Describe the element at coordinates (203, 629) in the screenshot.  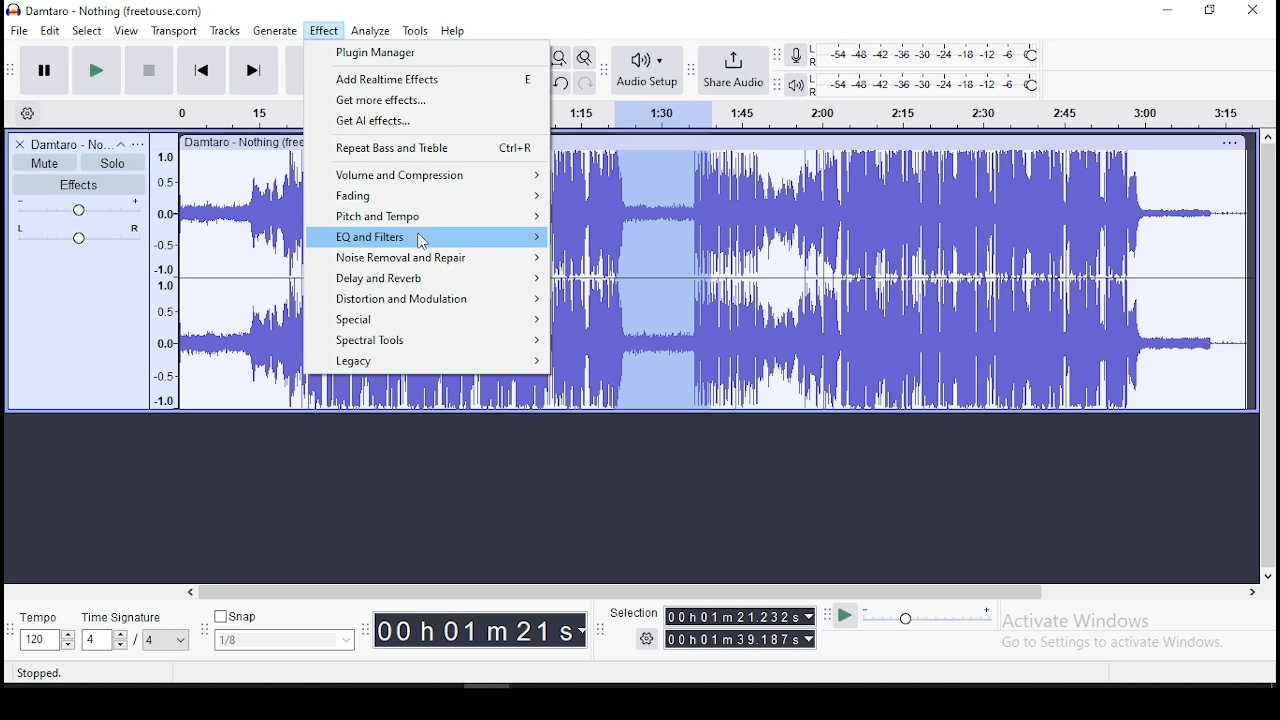
I see `` at that location.